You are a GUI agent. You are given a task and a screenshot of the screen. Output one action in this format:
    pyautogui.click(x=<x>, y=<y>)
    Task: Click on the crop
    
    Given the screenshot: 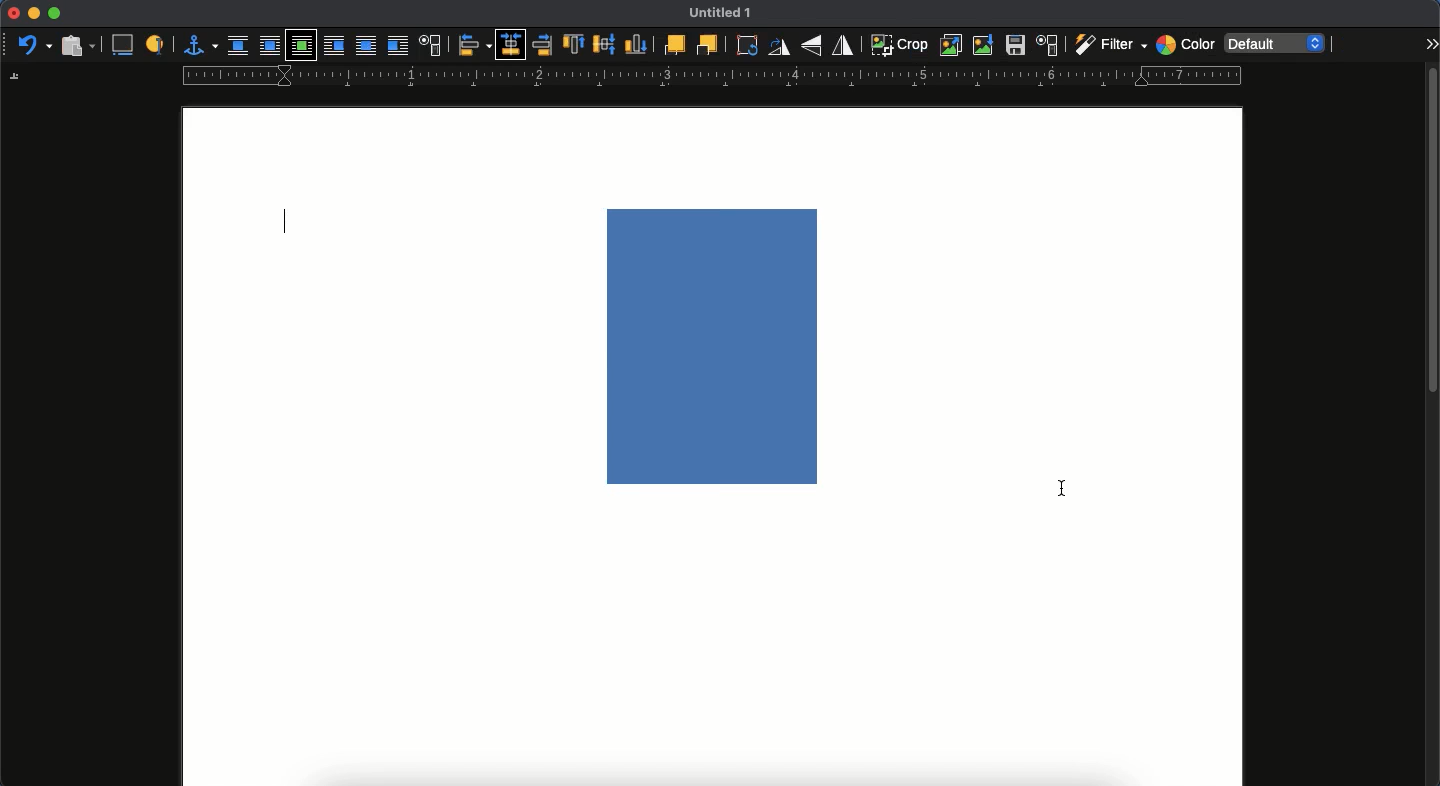 What is the action you would take?
    pyautogui.click(x=898, y=46)
    